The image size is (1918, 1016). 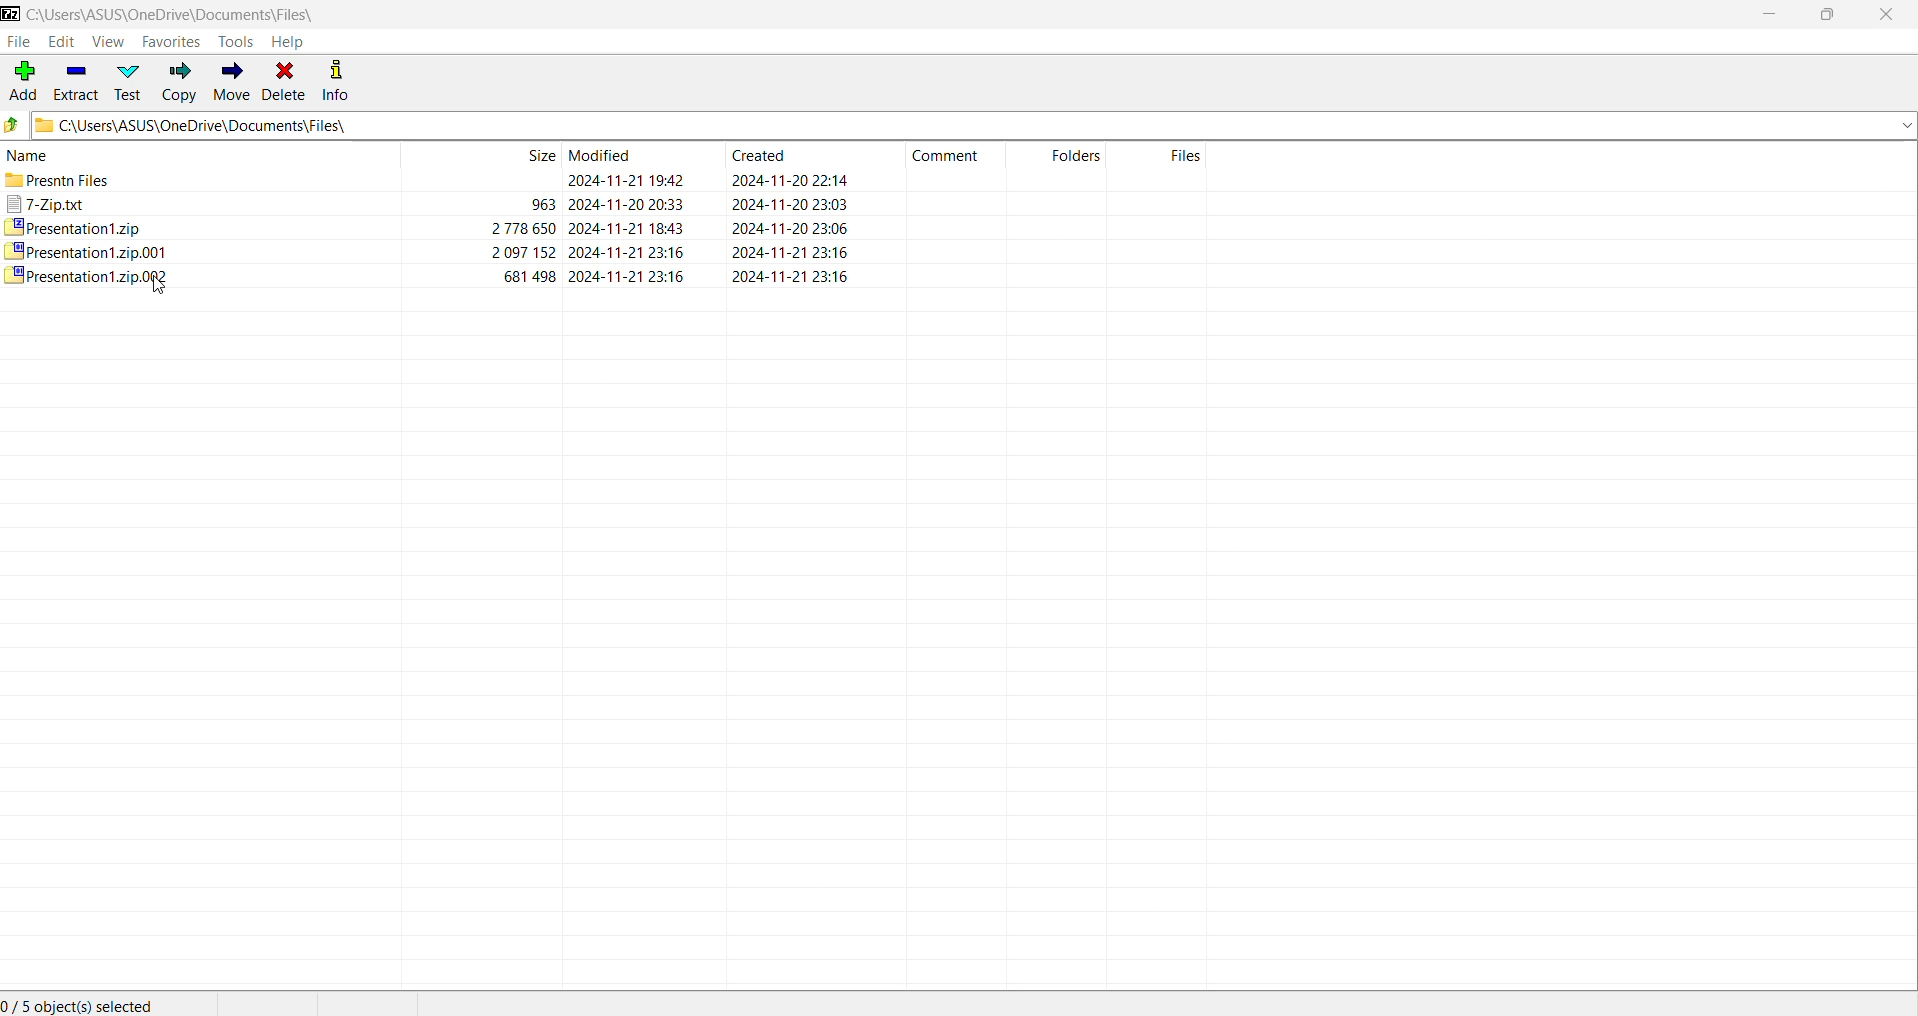 I want to click on Created, so click(x=800, y=153).